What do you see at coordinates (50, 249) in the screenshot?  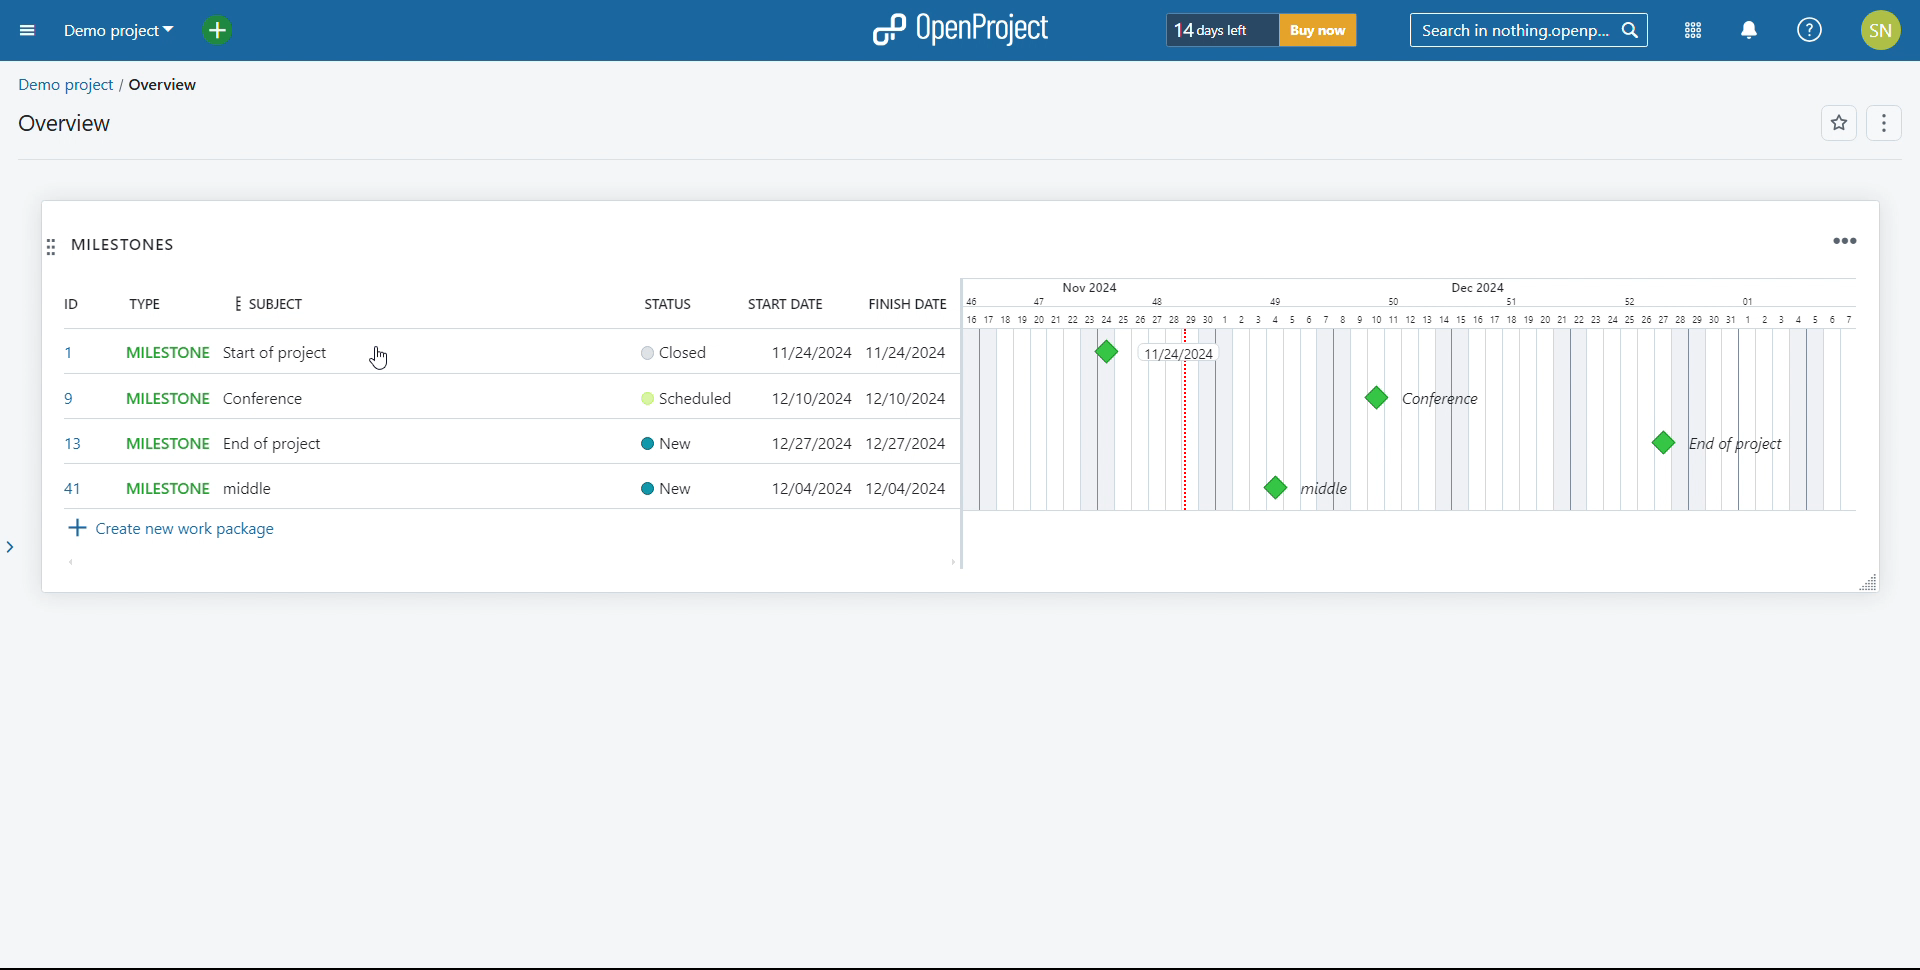 I see `move widget` at bounding box center [50, 249].